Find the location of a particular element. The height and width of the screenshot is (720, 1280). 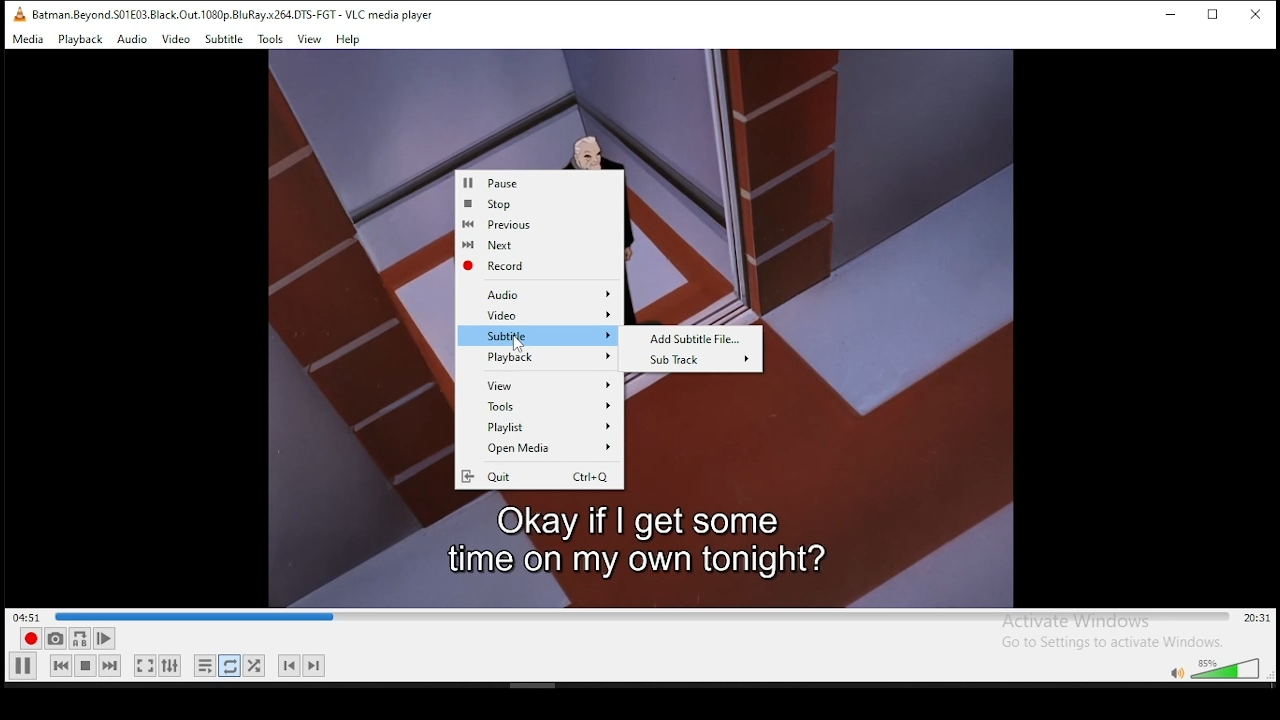

20:31 is located at coordinates (1255, 619).